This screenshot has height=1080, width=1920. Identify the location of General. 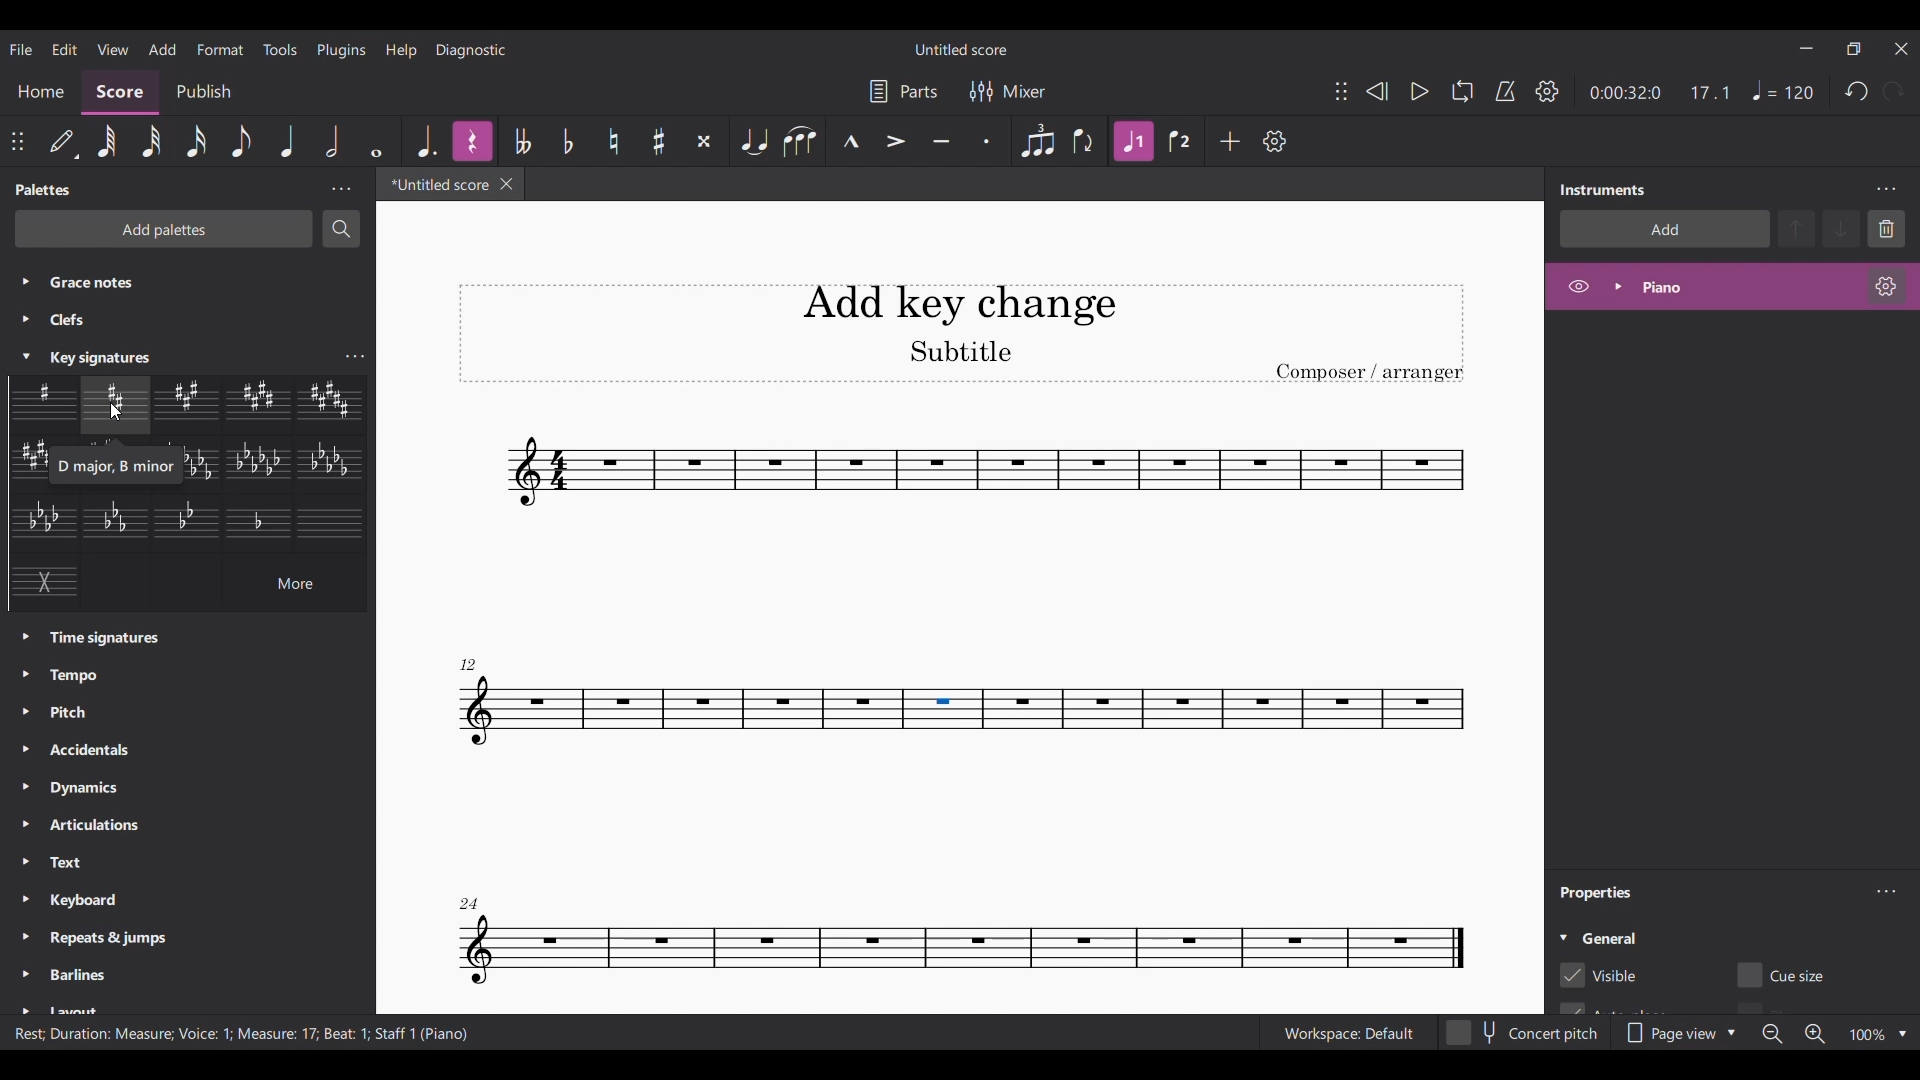
(1609, 937).